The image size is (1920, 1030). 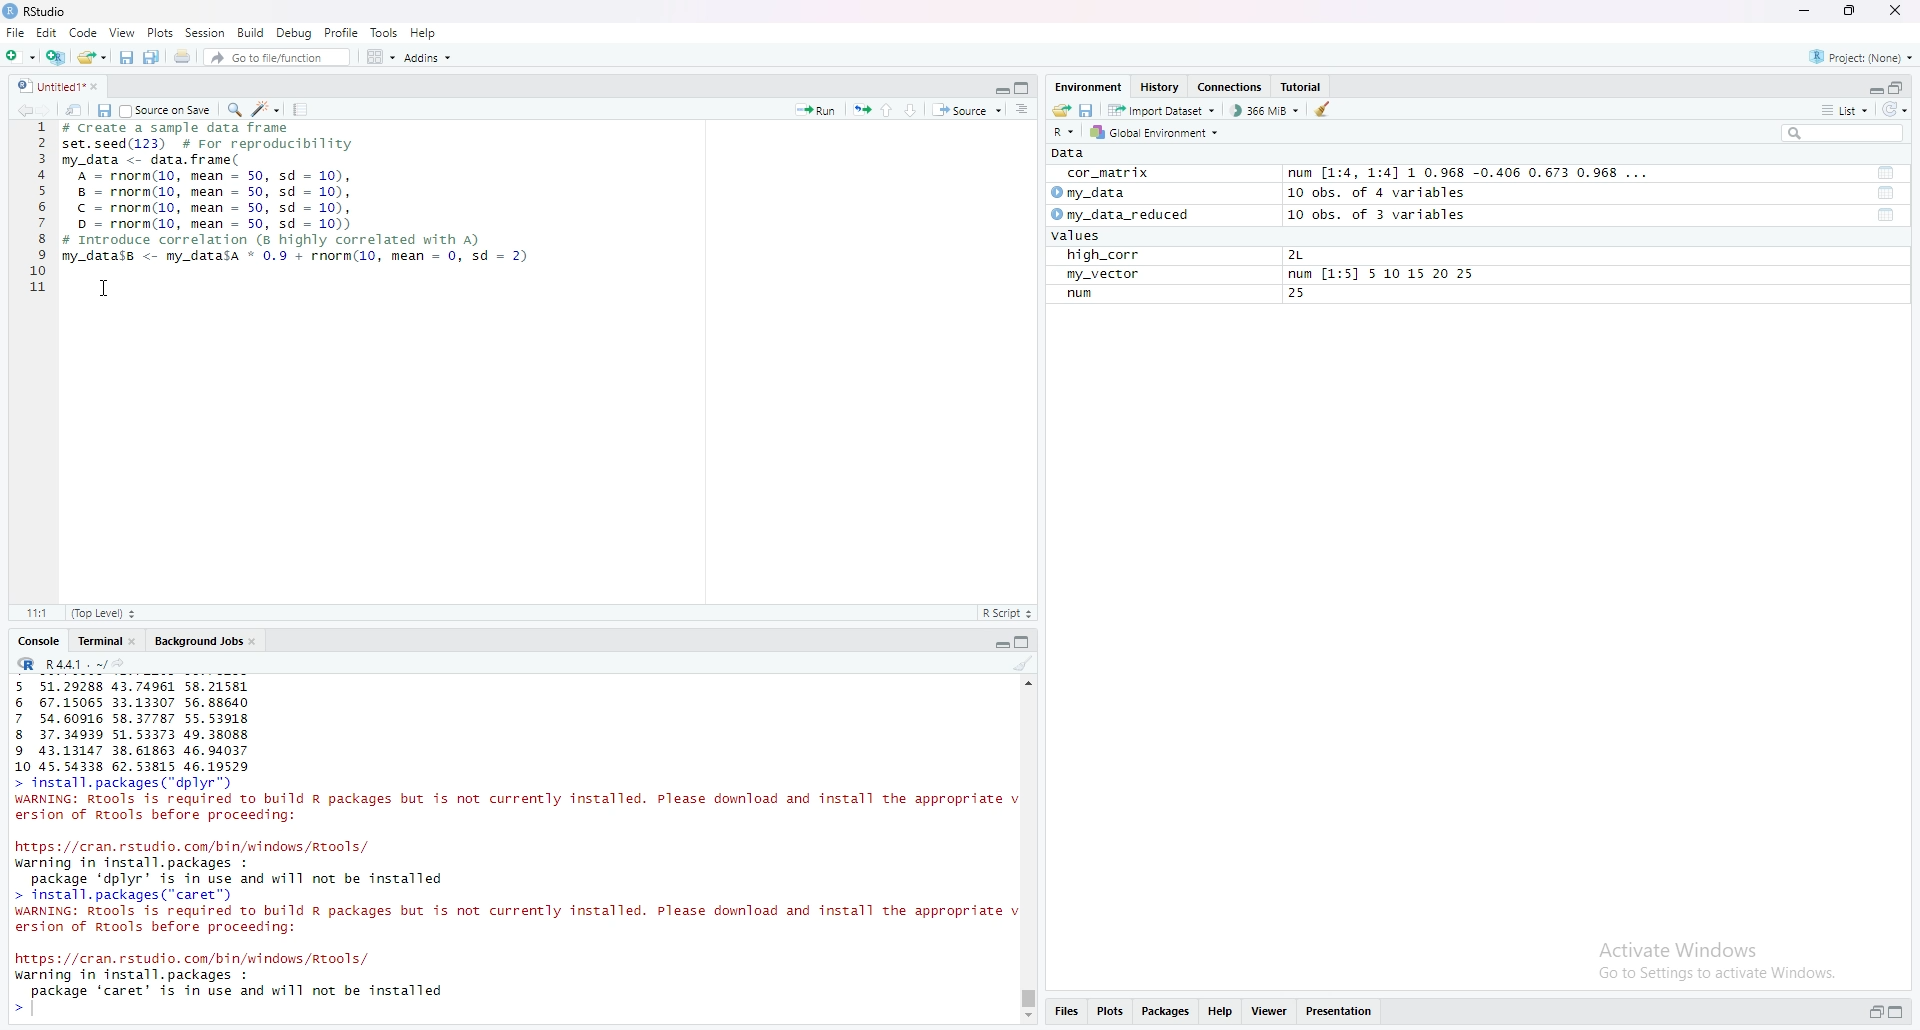 What do you see at coordinates (1079, 235) in the screenshot?
I see `values` at bounding box center [1079, 235].